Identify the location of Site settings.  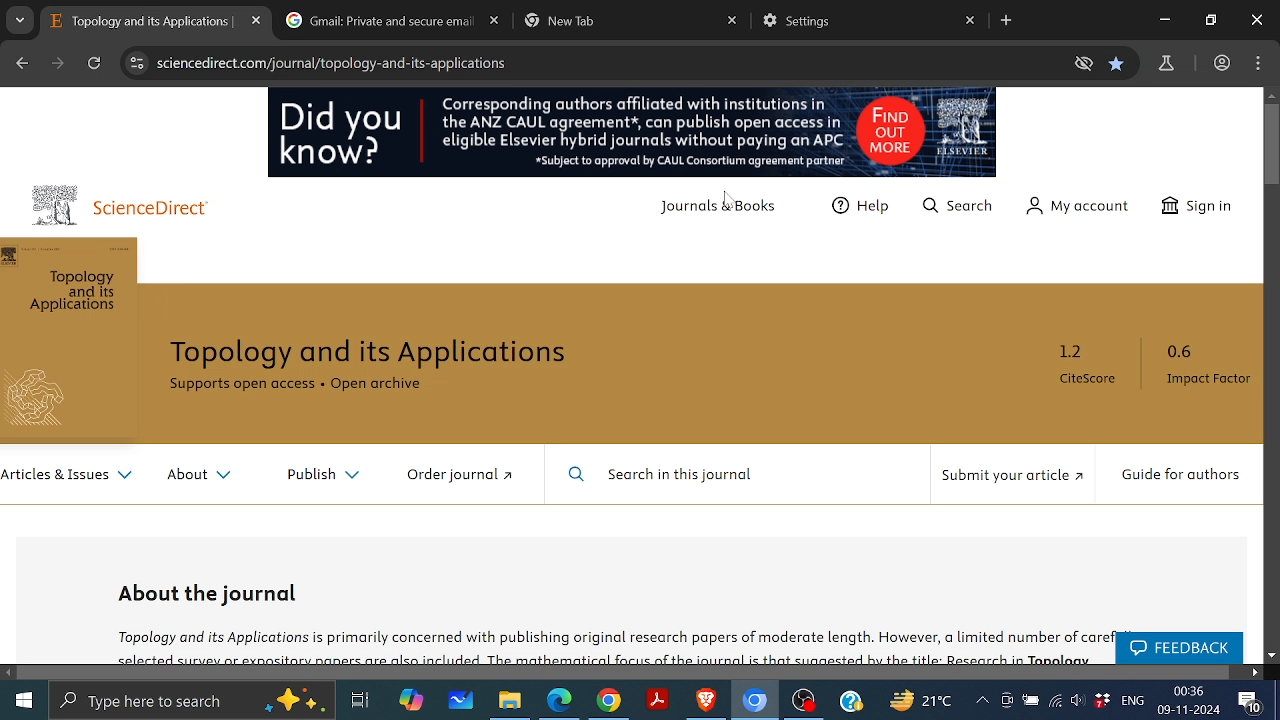
(135, 65).